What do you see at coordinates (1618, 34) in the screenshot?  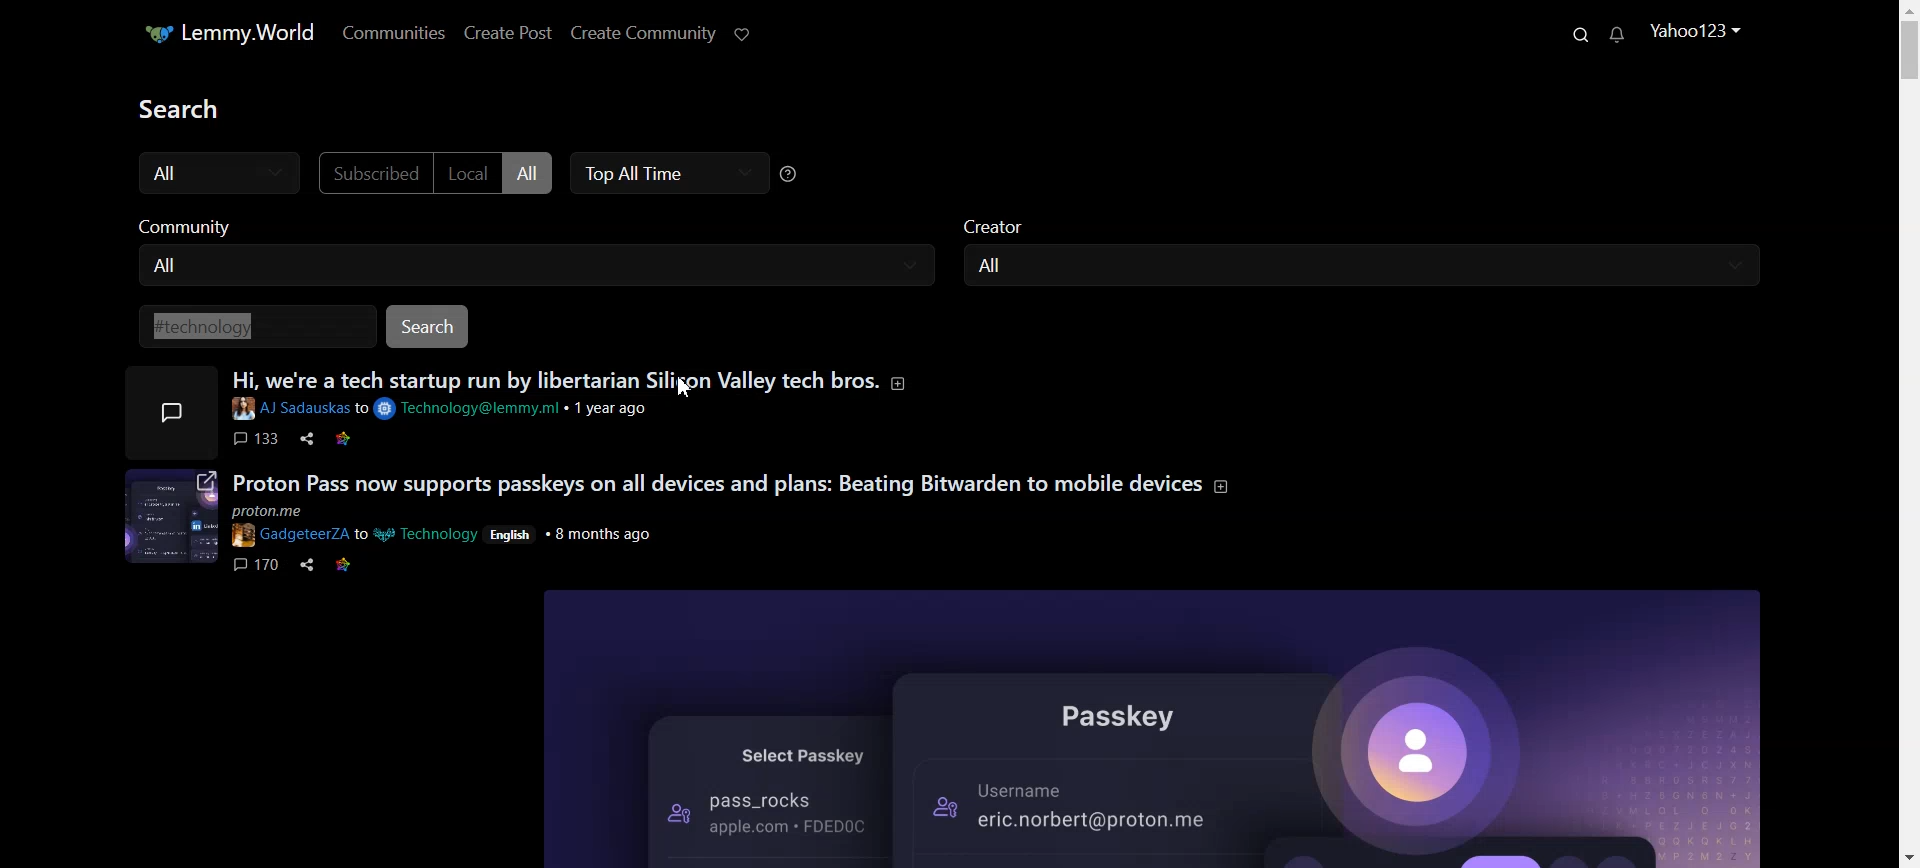 I see `Notification` at bounding box center [1618, 34].